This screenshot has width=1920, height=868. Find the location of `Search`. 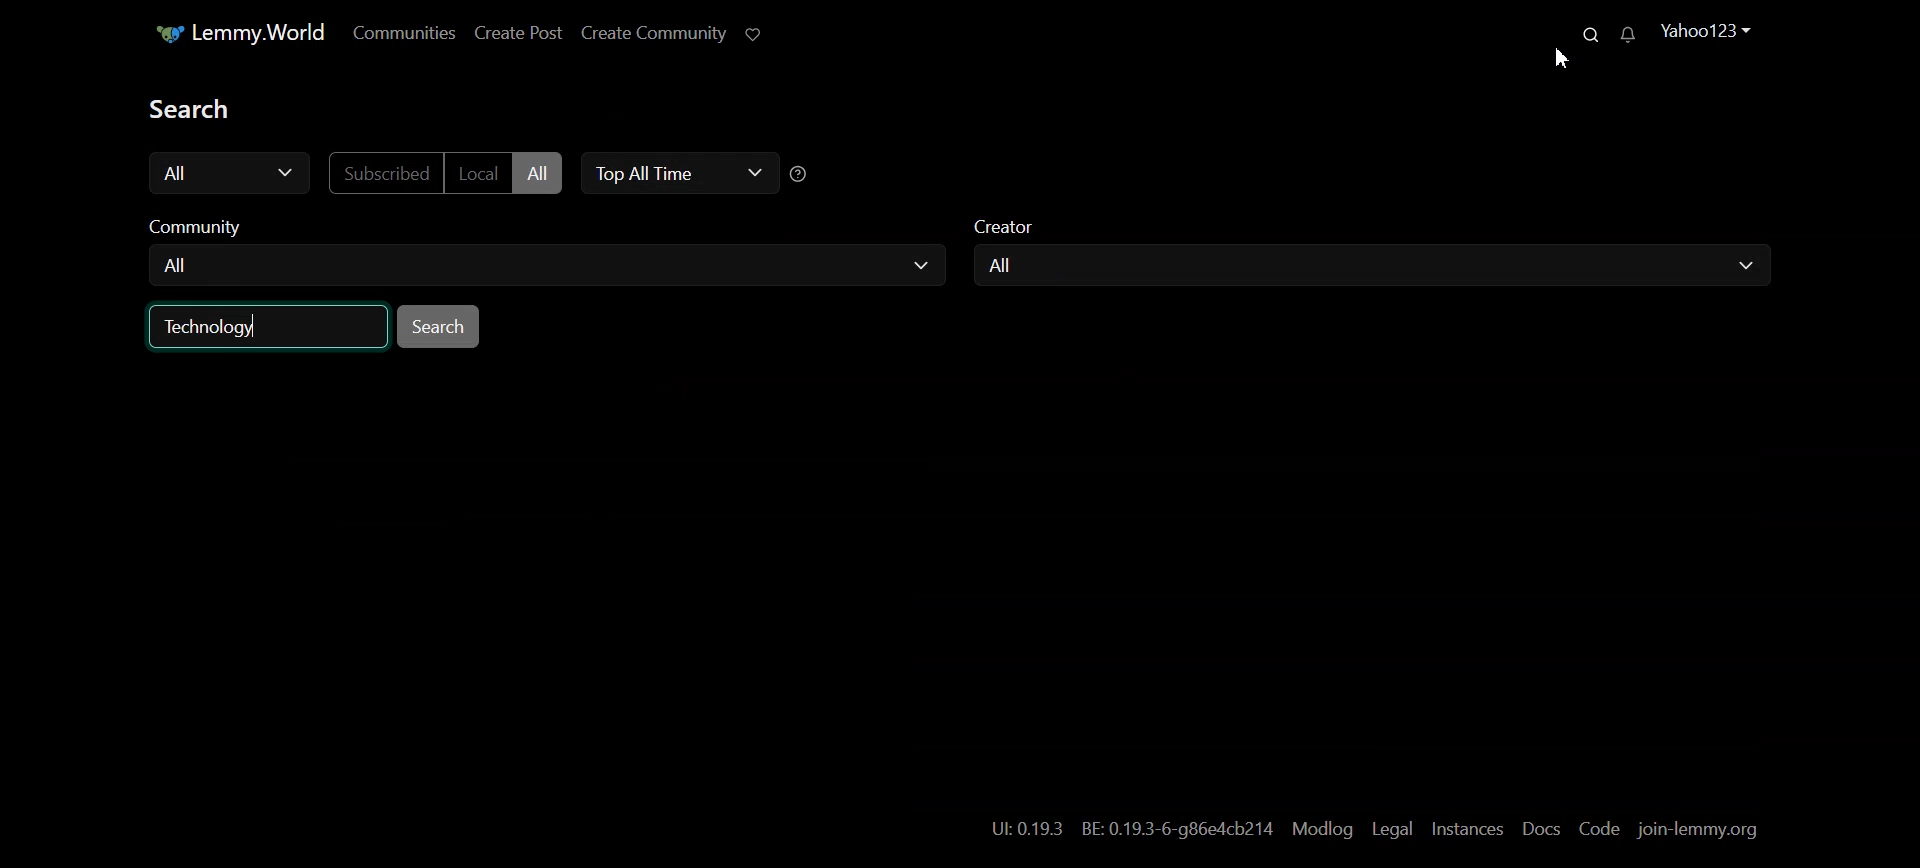

Search is located at coordinates (442, 326).